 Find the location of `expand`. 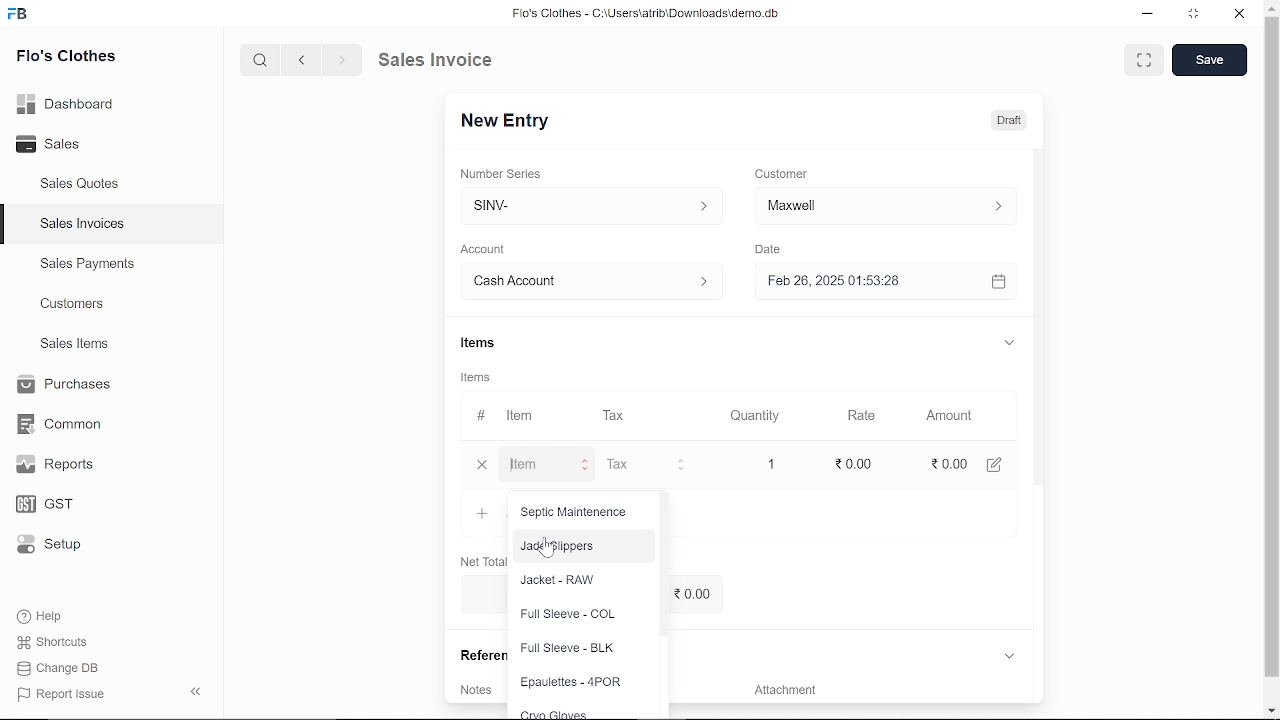

expand is located at coordinates (1018, 654).